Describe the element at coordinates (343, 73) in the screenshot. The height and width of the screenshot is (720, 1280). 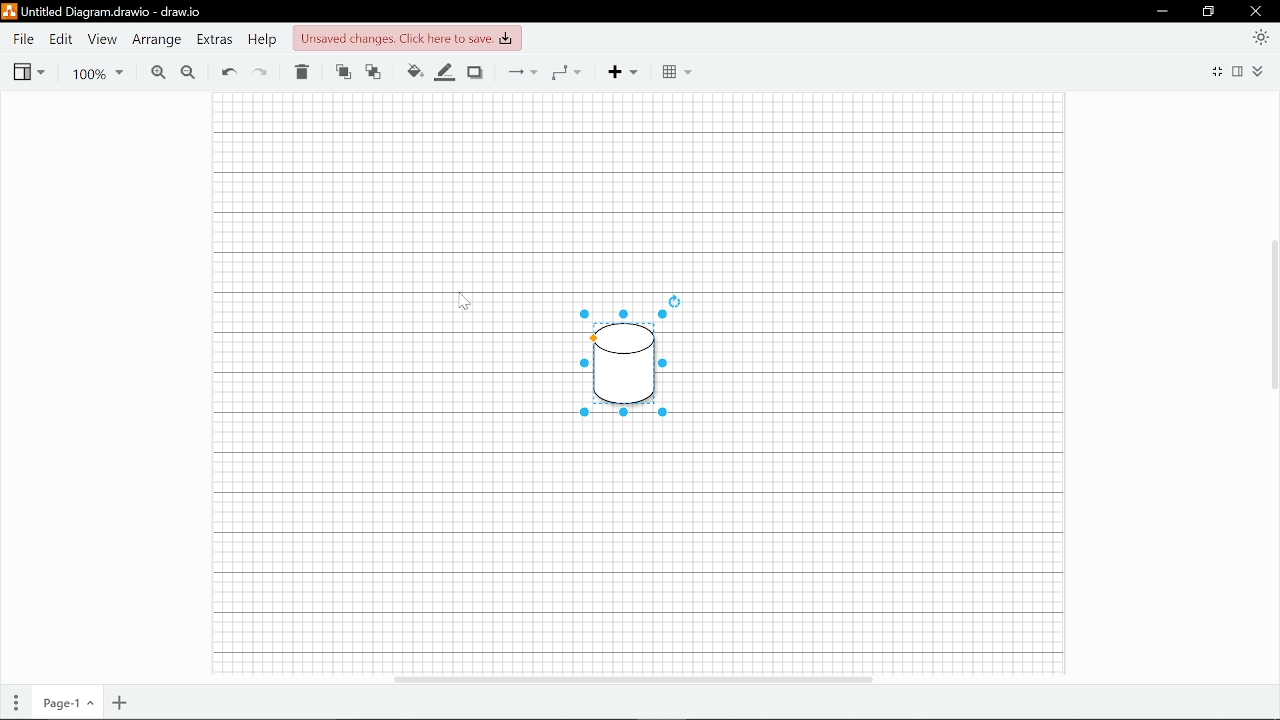
I see `To front` at that location.